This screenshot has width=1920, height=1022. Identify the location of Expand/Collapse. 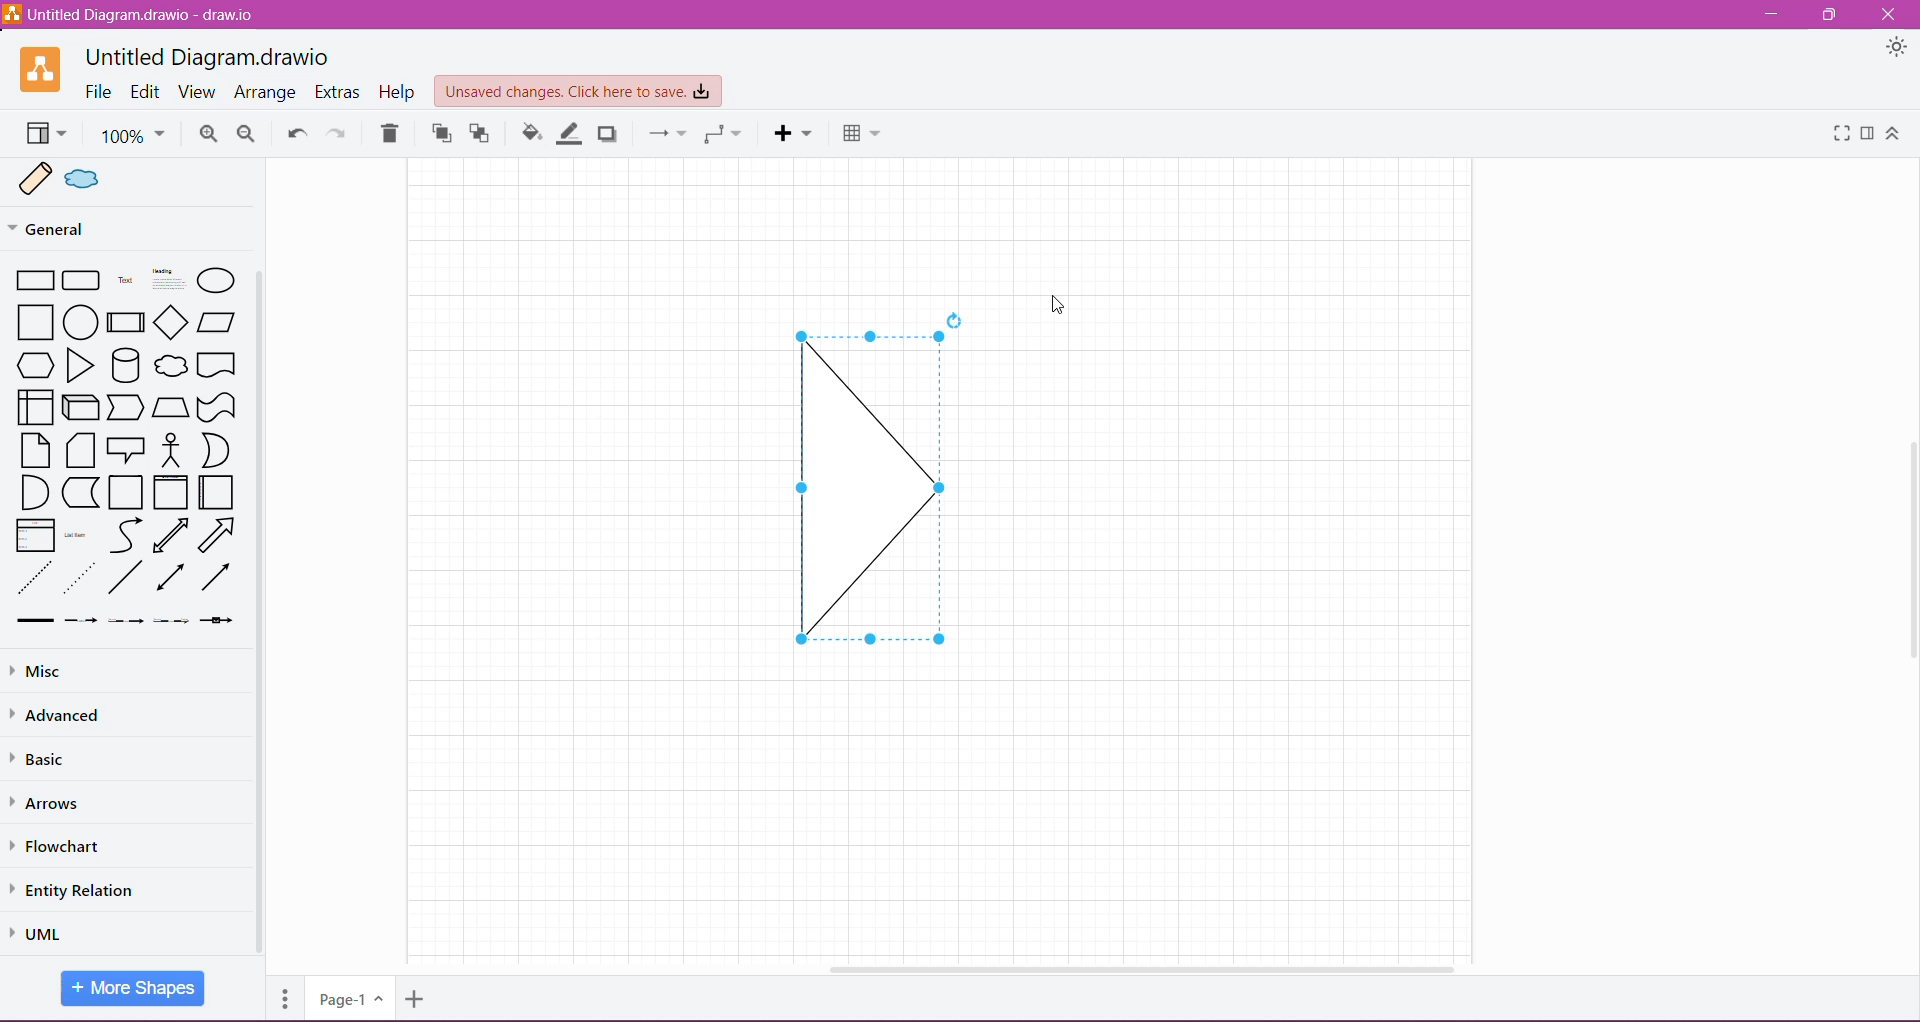
(1898, 134).